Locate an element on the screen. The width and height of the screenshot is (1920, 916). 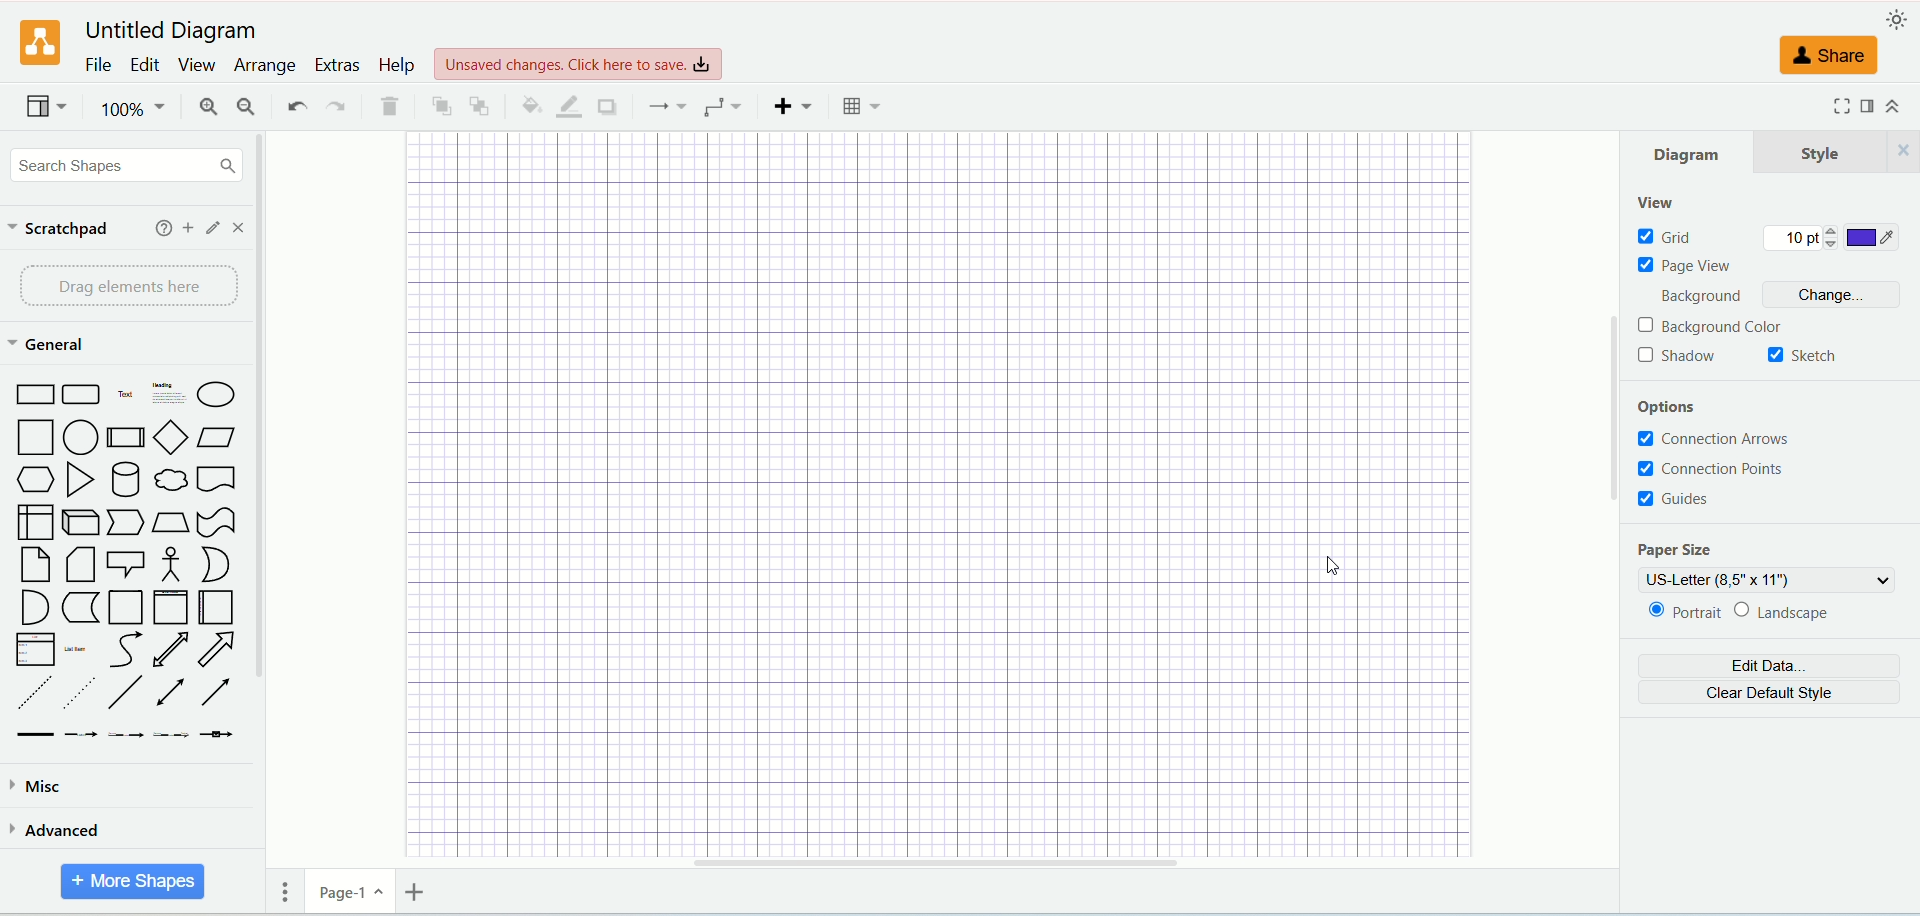
Table is located at coordinates (857, 107).